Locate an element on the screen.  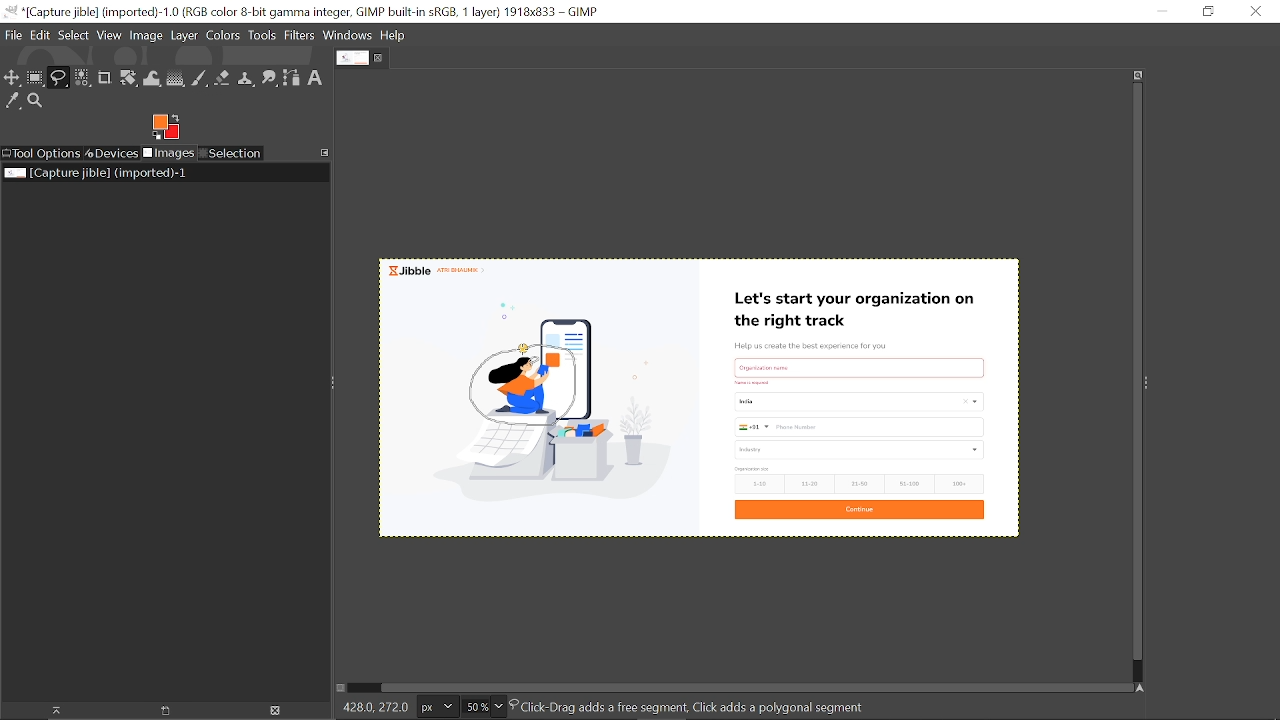
Close is located at coordinates (1256, 11).